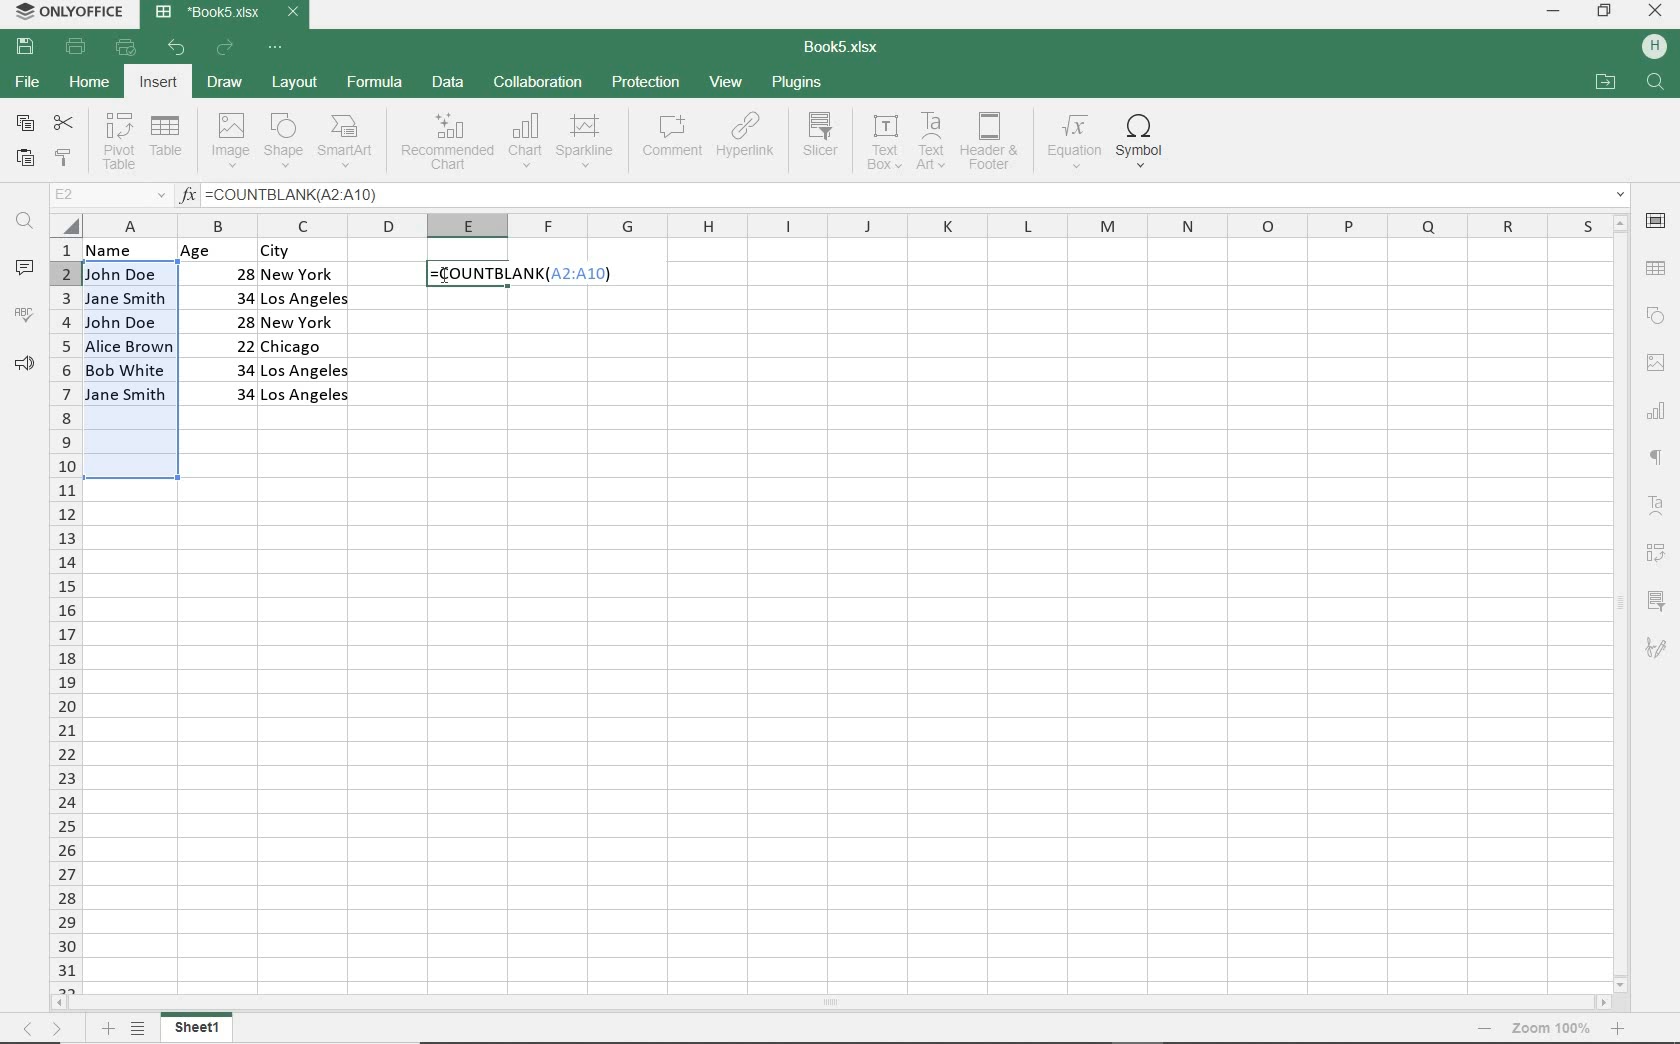 This screenshot has height=1044, width=1680. What do you see at coordinates (225, 297) in the screenshot?
I see `34` at bounding box center [225, 297].